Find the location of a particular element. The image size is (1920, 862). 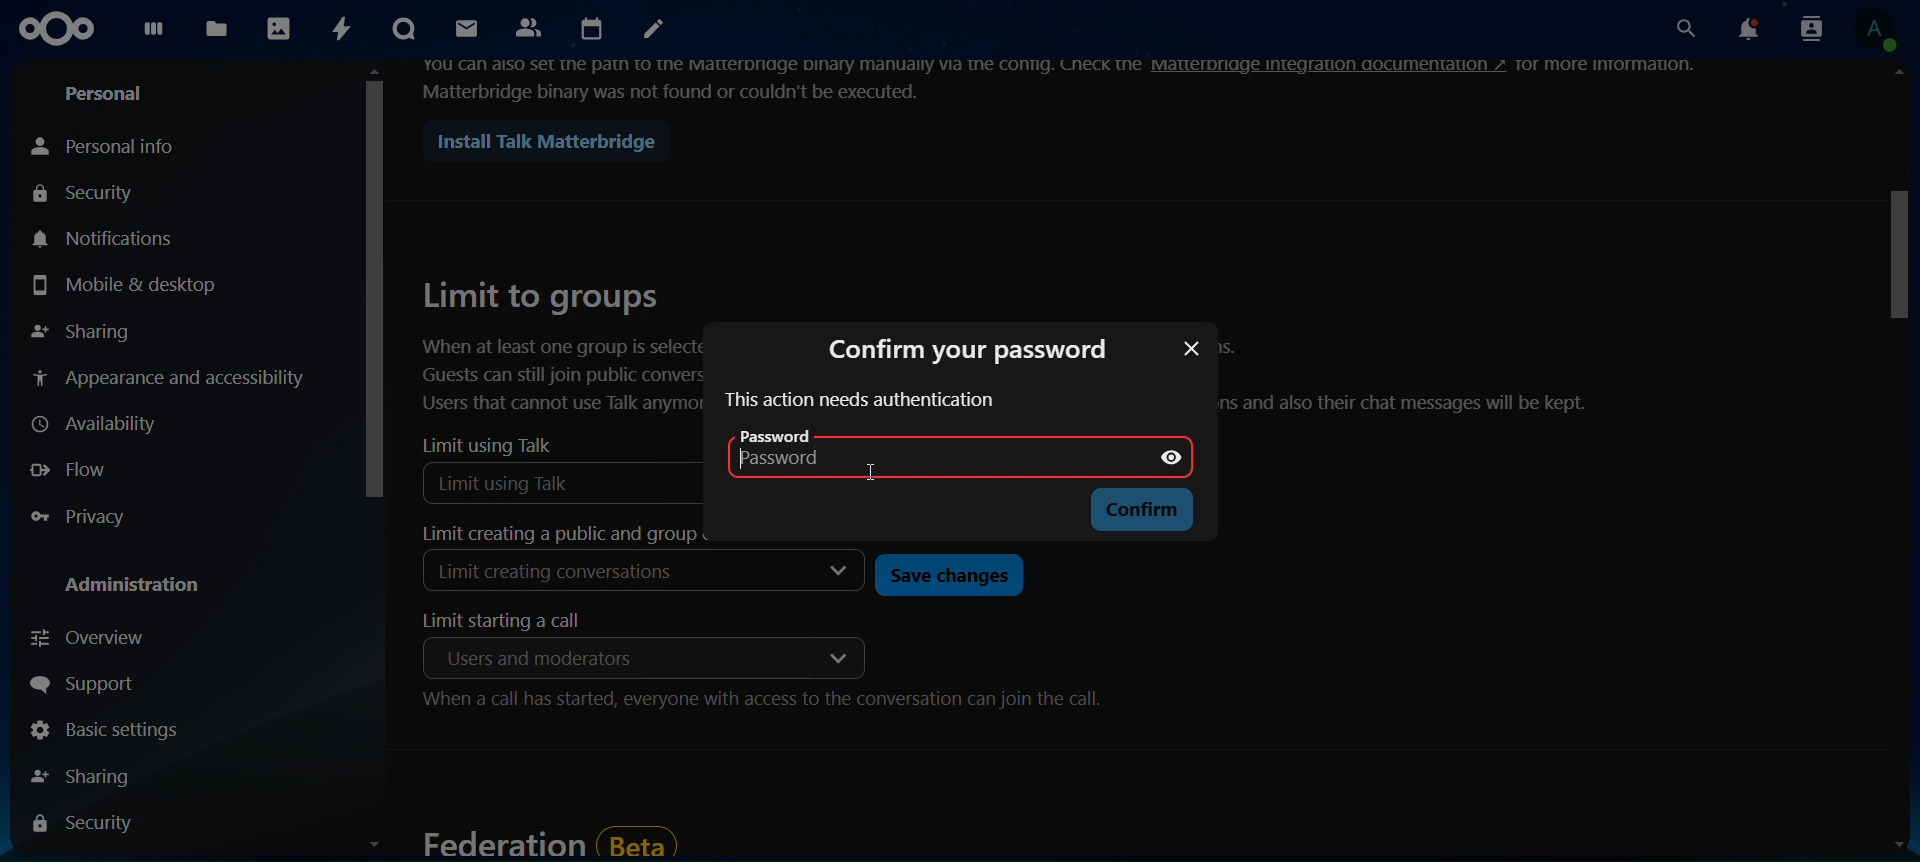

password is located at coordinates (780, 435).